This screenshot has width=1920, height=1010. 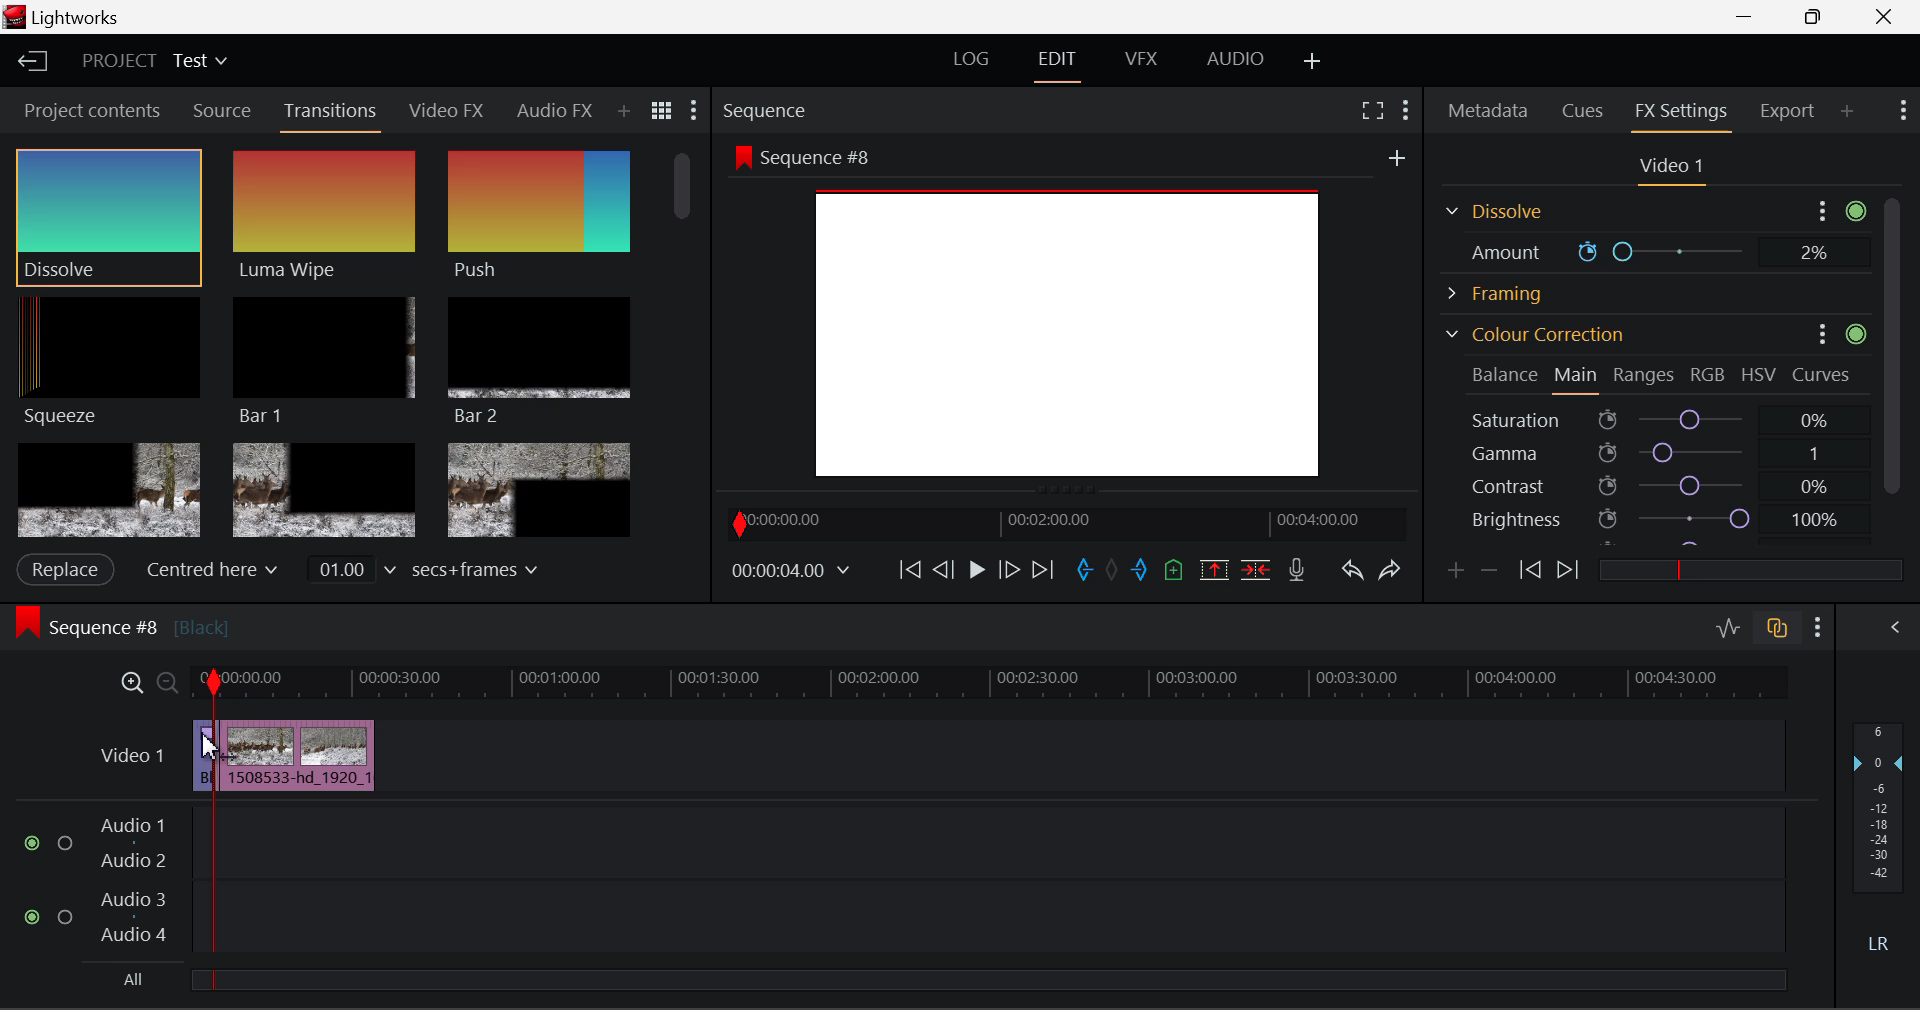 What do you see at coordinates (1730, 625) in the screenshot?
I see `Toggle audio editing levels` at bounding box center [1730, 625].